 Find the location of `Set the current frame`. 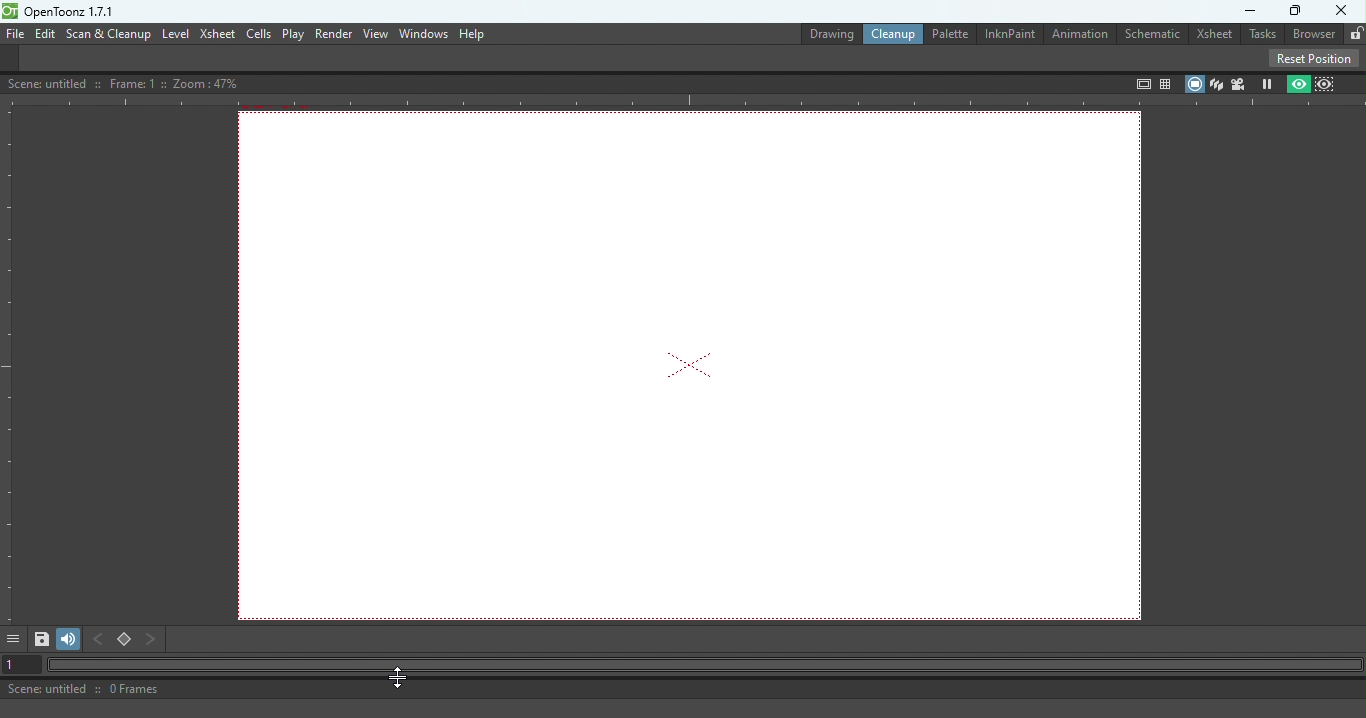

Set the current frame is located at coordinates (16, 664).